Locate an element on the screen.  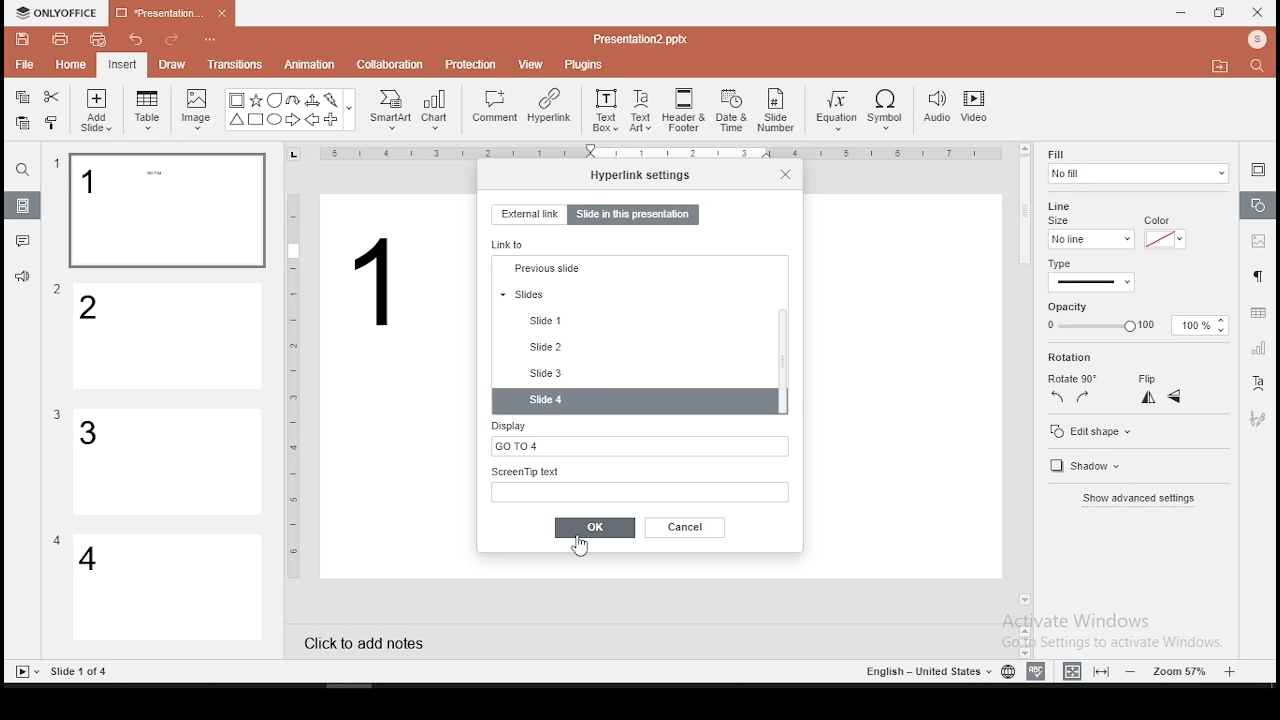
spell check is located at coordinates (1036, 671).